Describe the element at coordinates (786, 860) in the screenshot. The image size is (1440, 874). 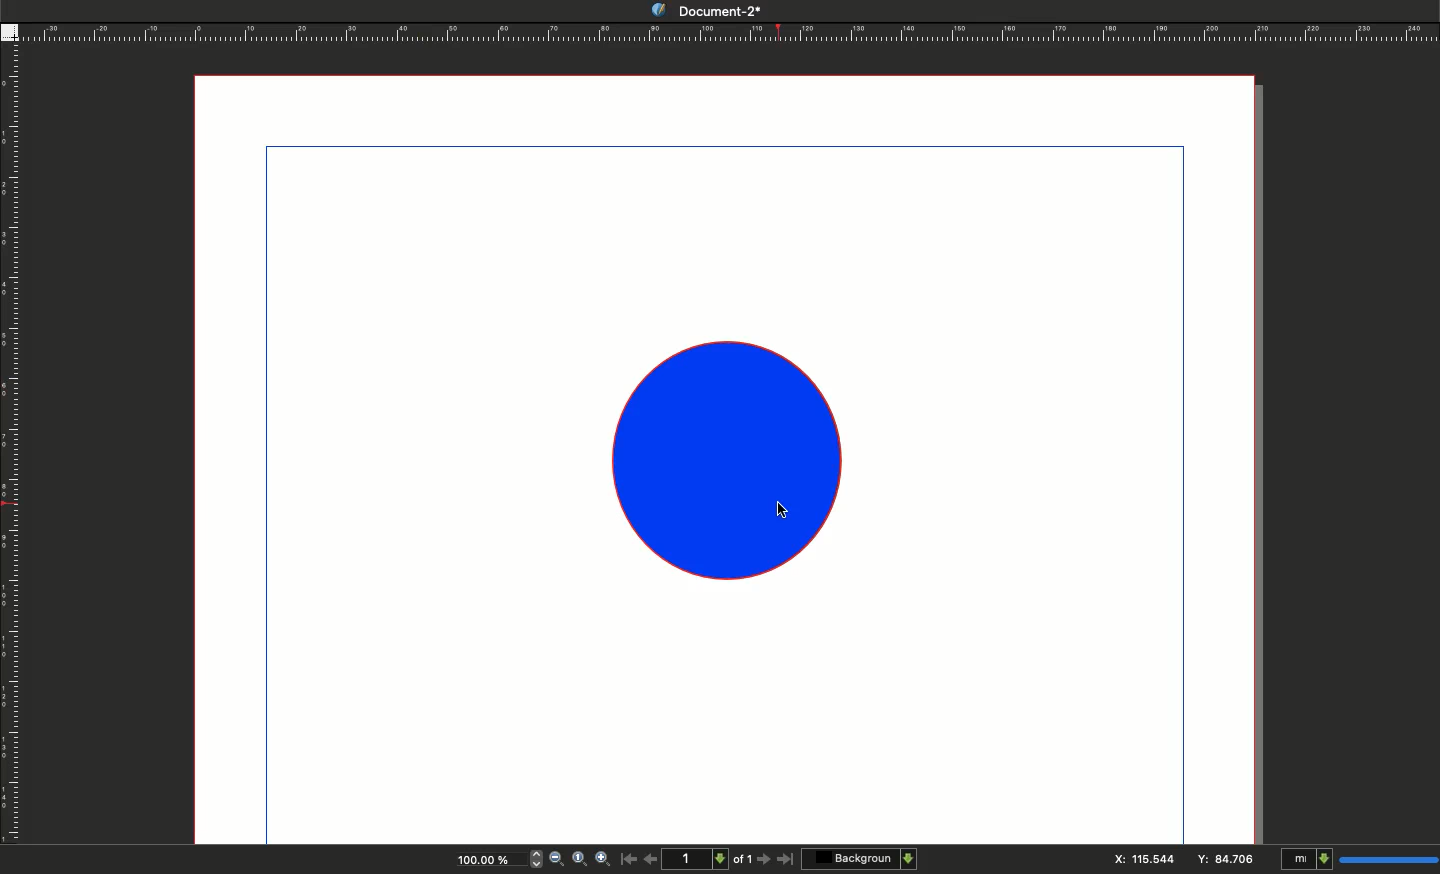
I see `Last page` at that location.